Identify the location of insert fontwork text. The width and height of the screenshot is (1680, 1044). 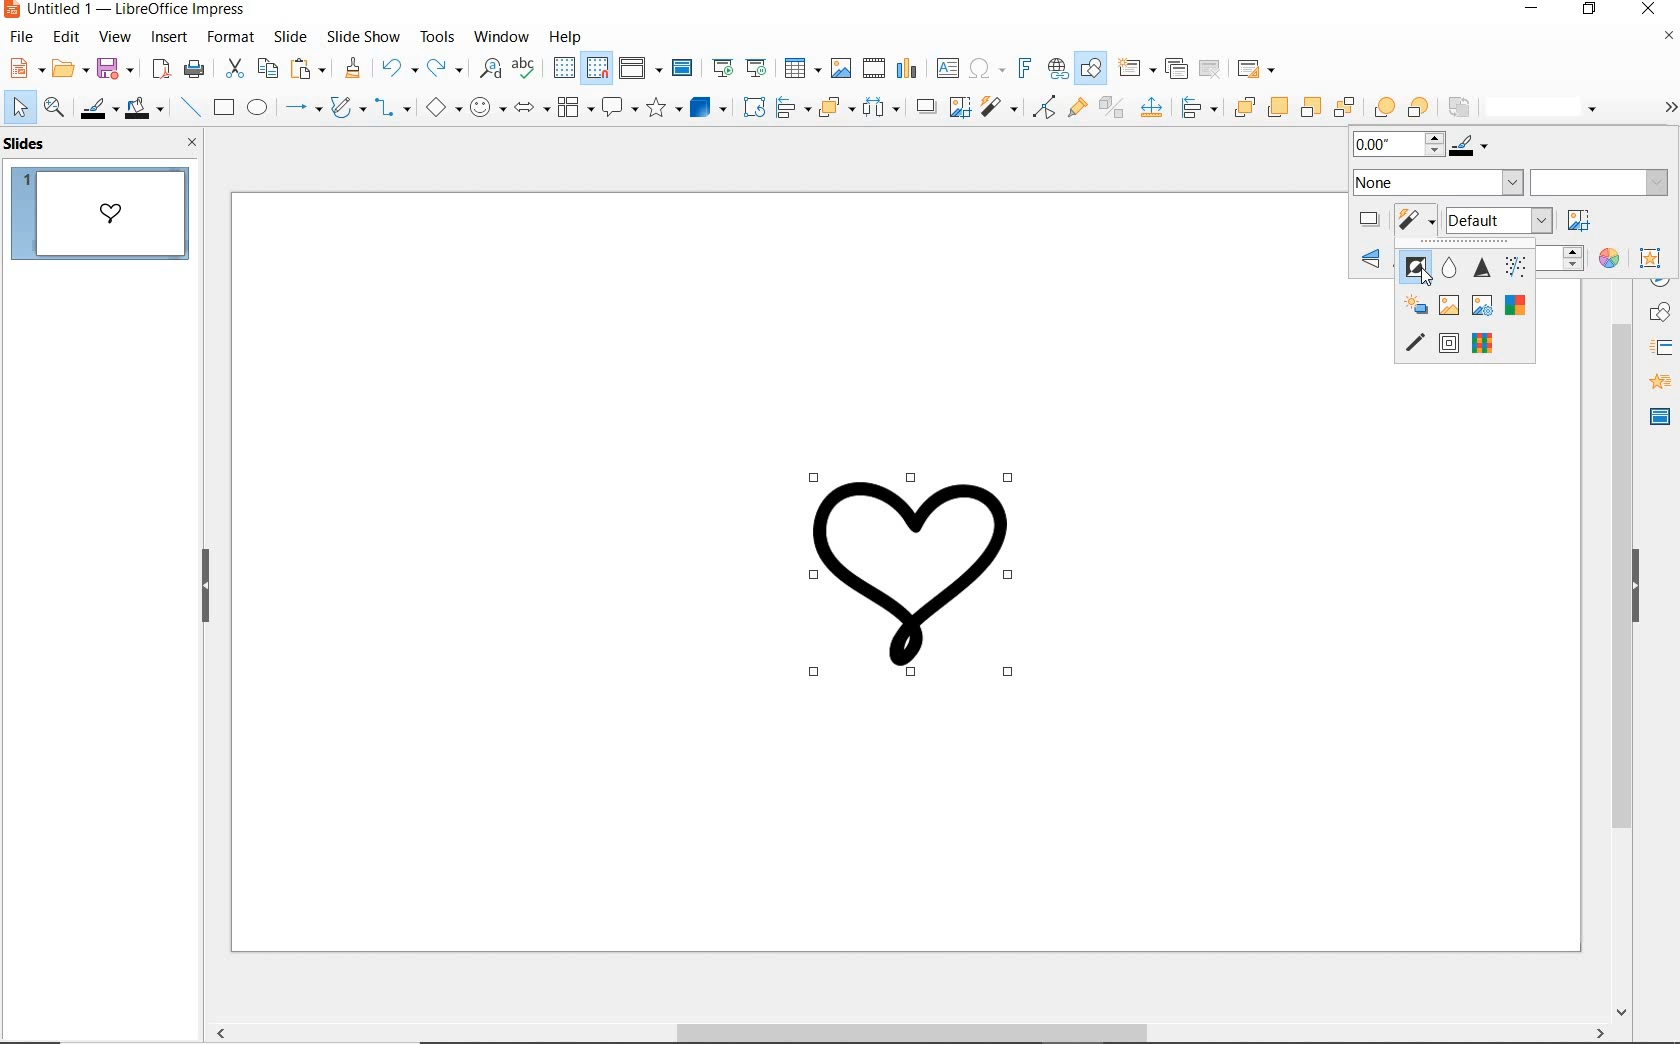
(1025, 67).